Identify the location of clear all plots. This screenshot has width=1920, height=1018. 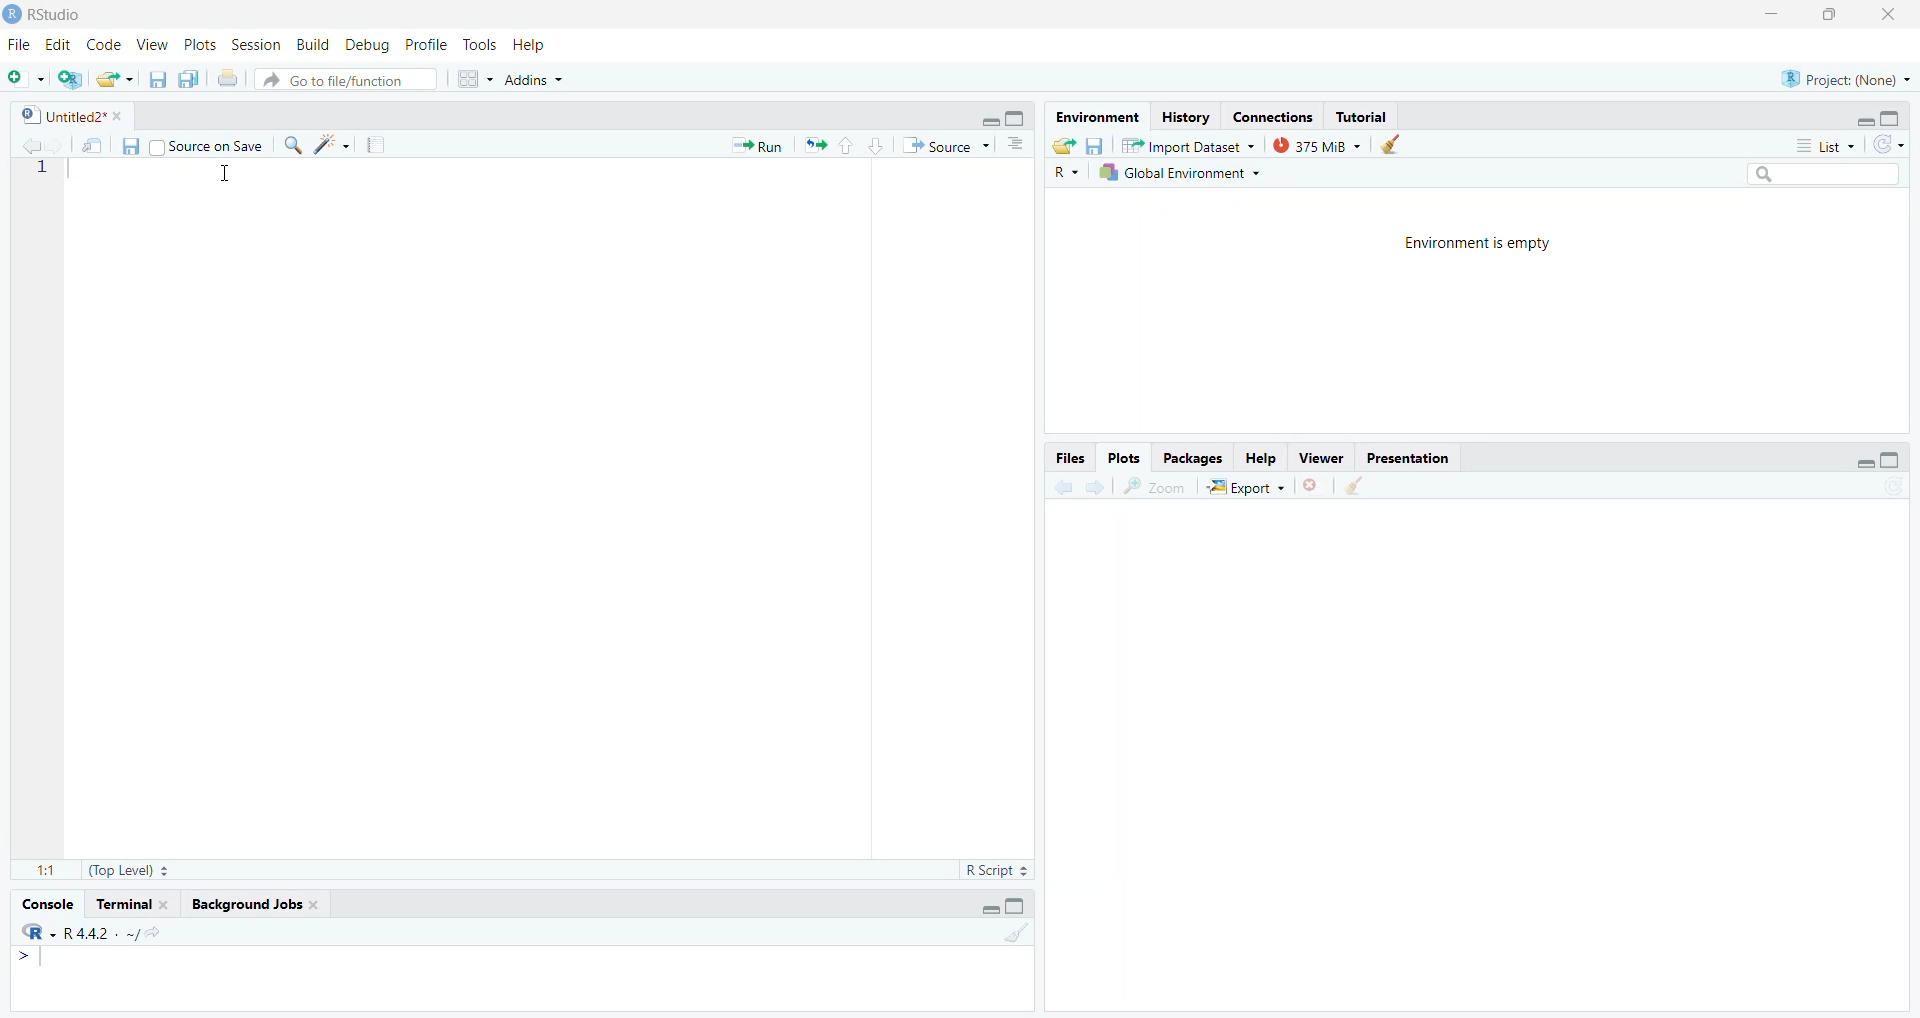
(1353, 486).